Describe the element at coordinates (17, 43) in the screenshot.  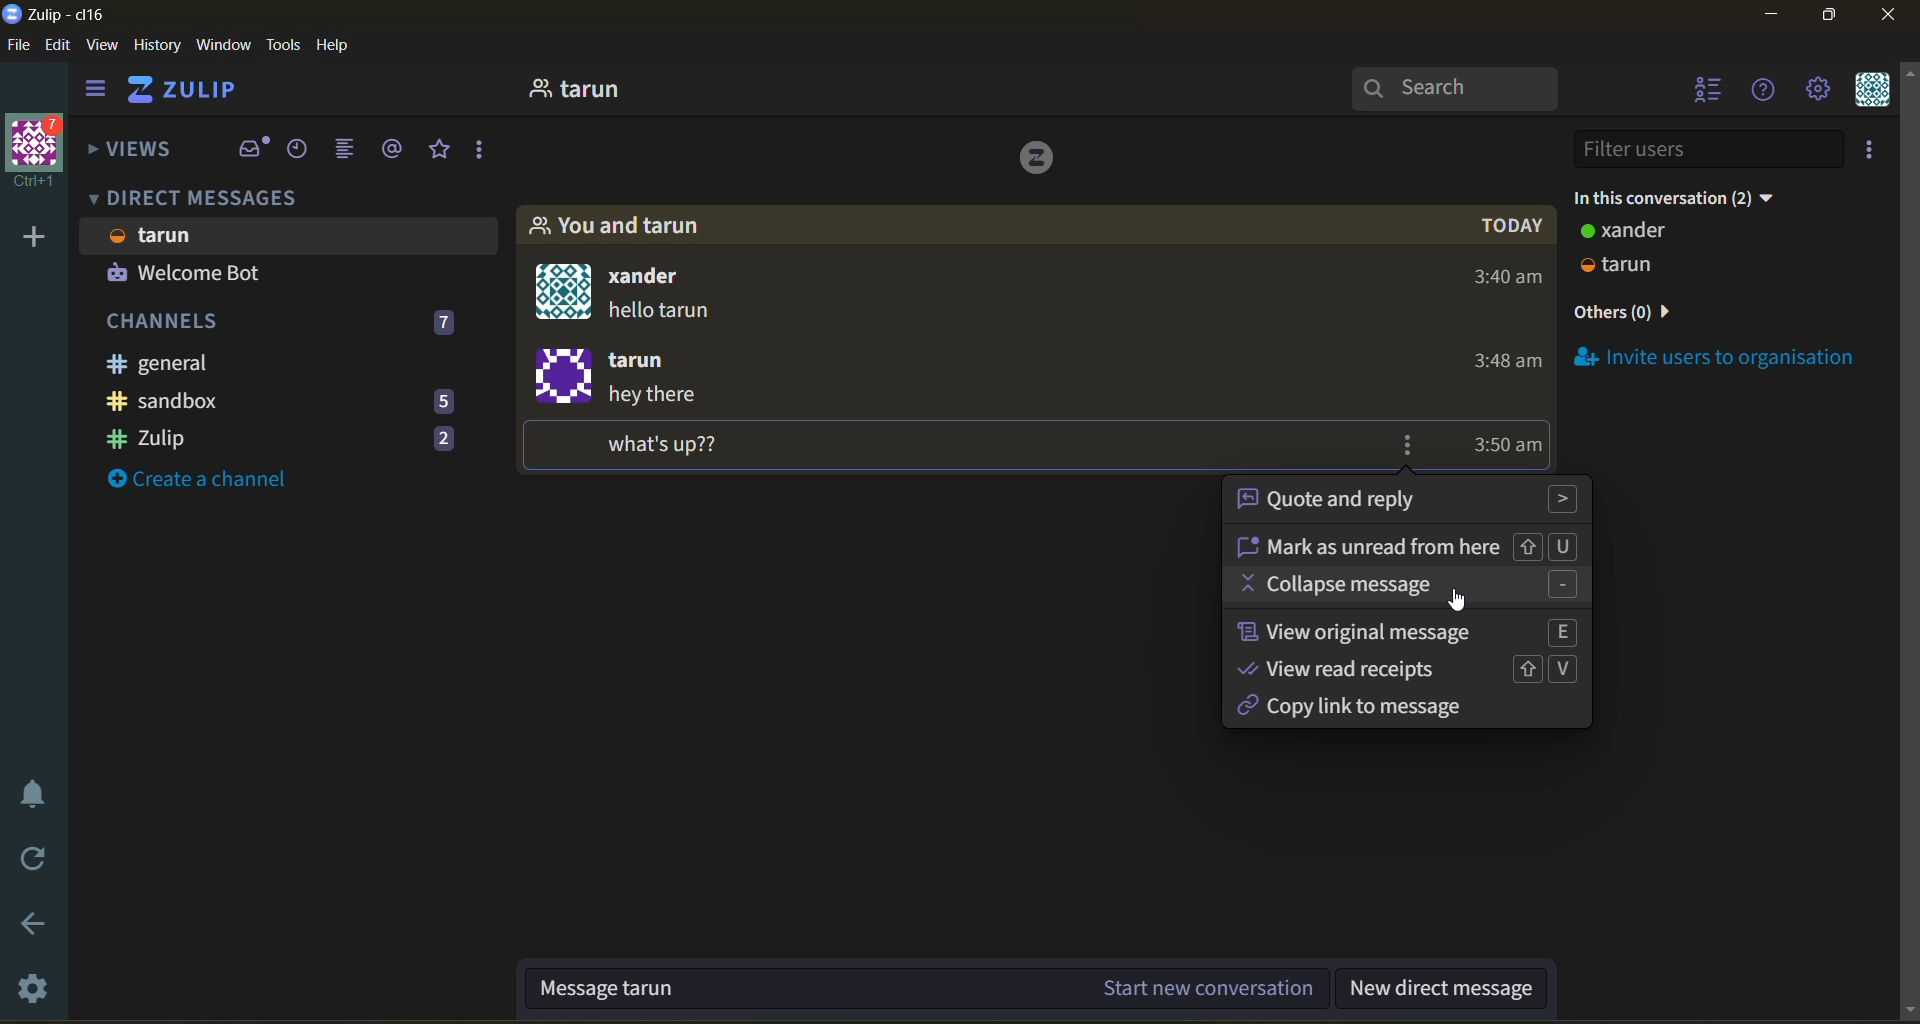
I see `file` at that location.